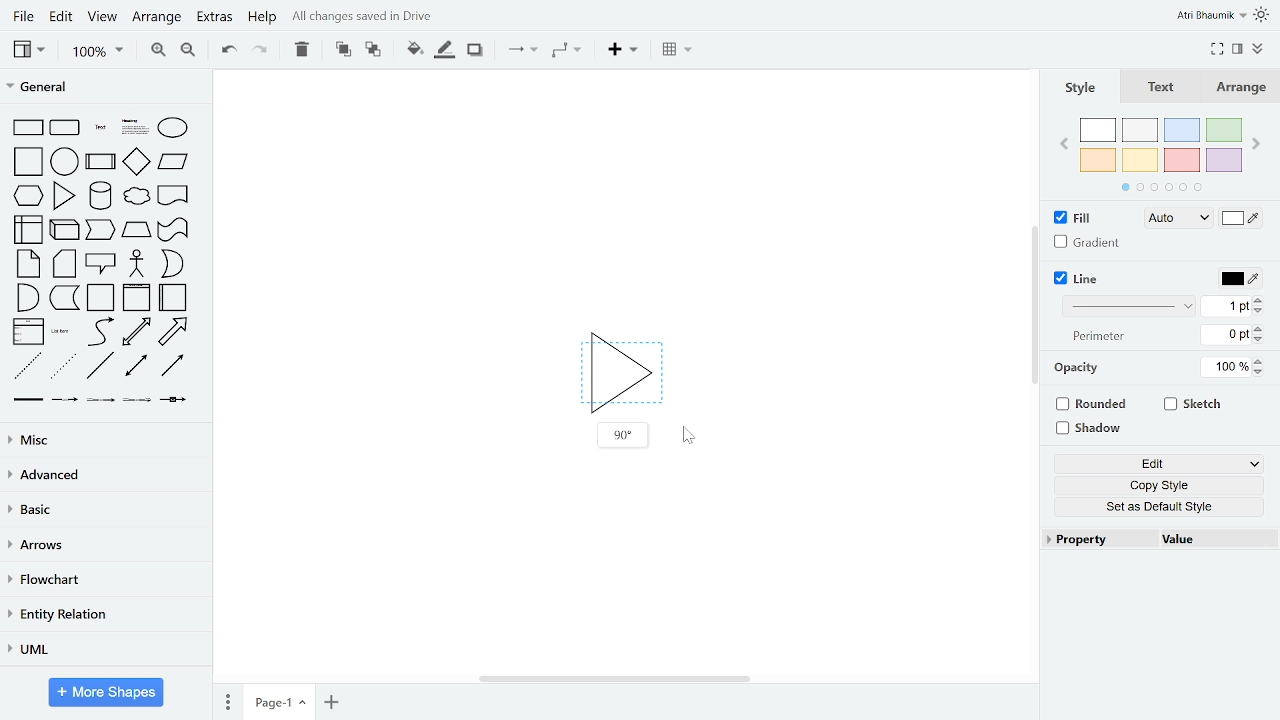 This screenshot has width=1280, height=720. Describe the element at coordinates (444, 49) in the screenshot. I see `fill line` at that location.